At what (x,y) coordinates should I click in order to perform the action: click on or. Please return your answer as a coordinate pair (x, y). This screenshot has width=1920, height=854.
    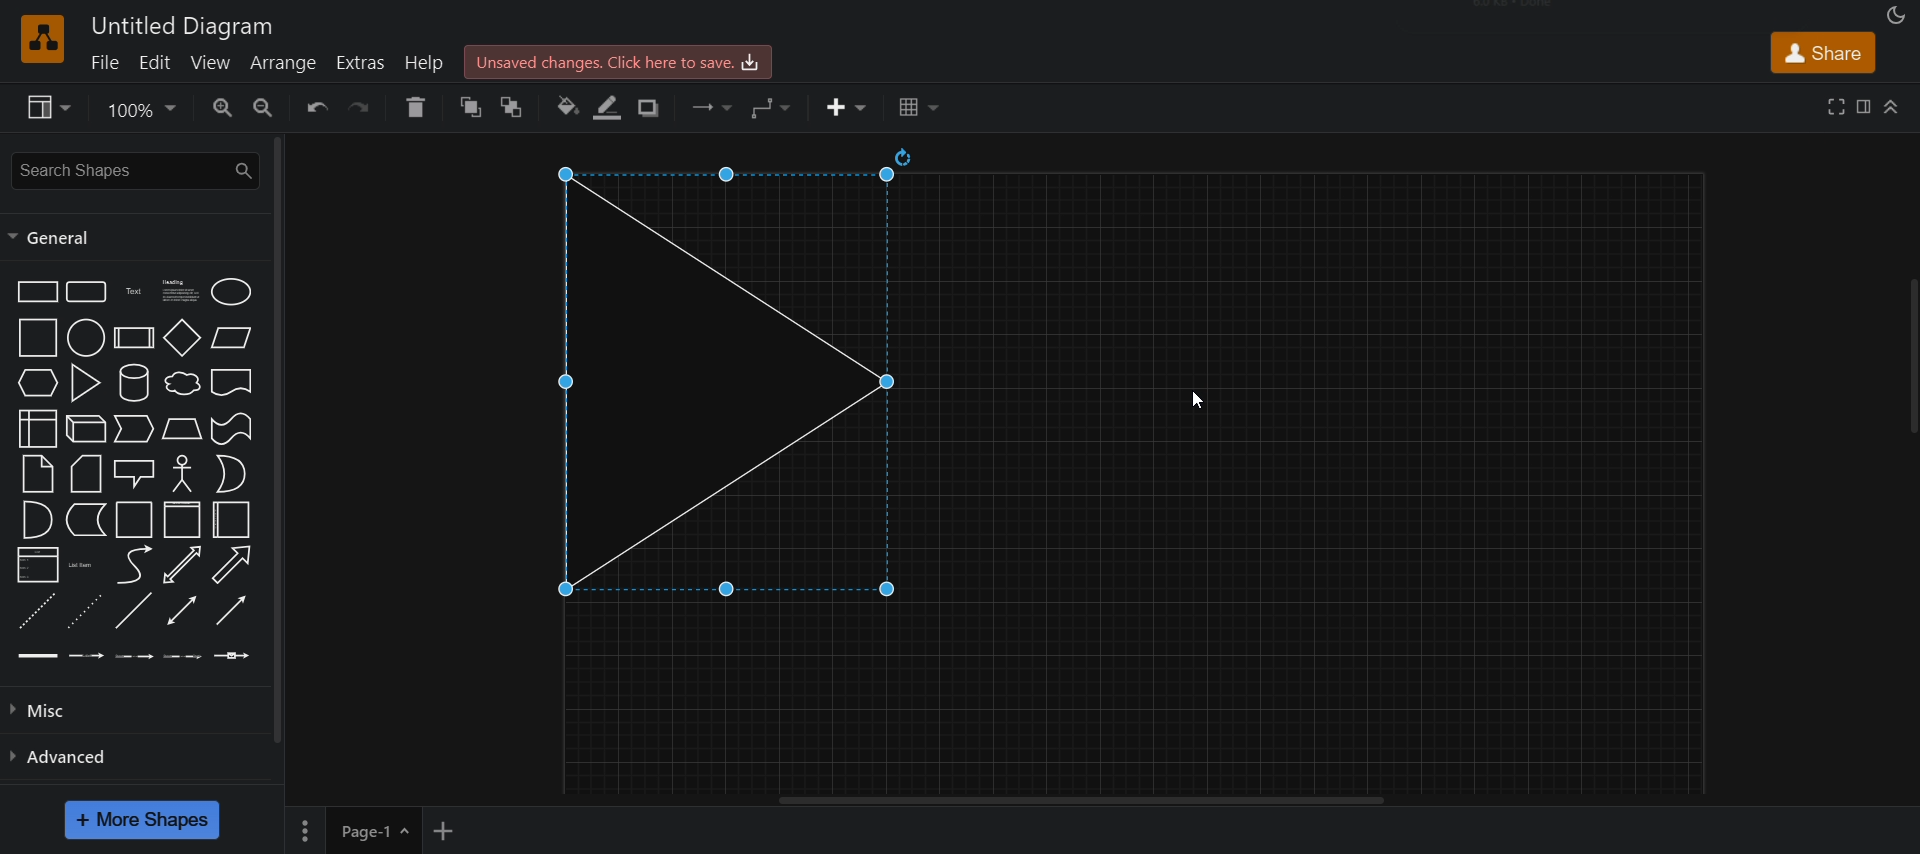
    Looking at the image, I should click on (230, 473).